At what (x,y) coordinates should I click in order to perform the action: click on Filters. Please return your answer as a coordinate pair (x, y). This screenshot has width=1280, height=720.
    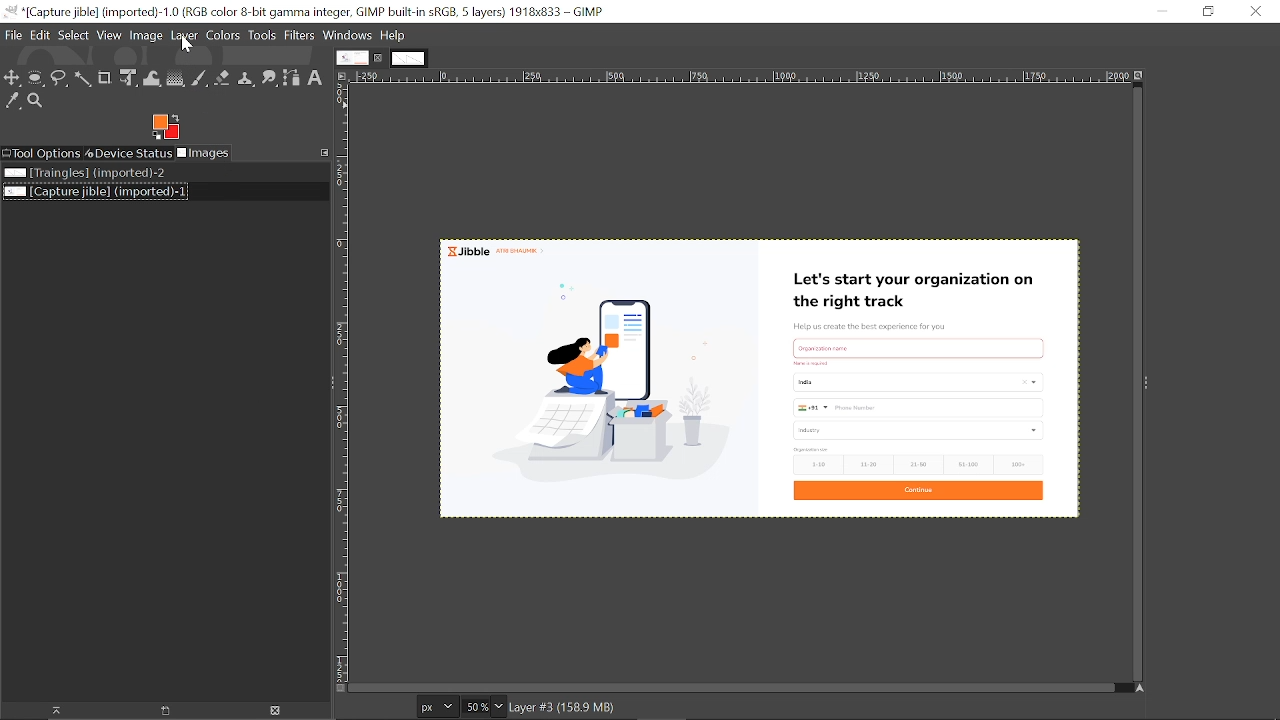
    Looking at the image, I should click on (302, 36).